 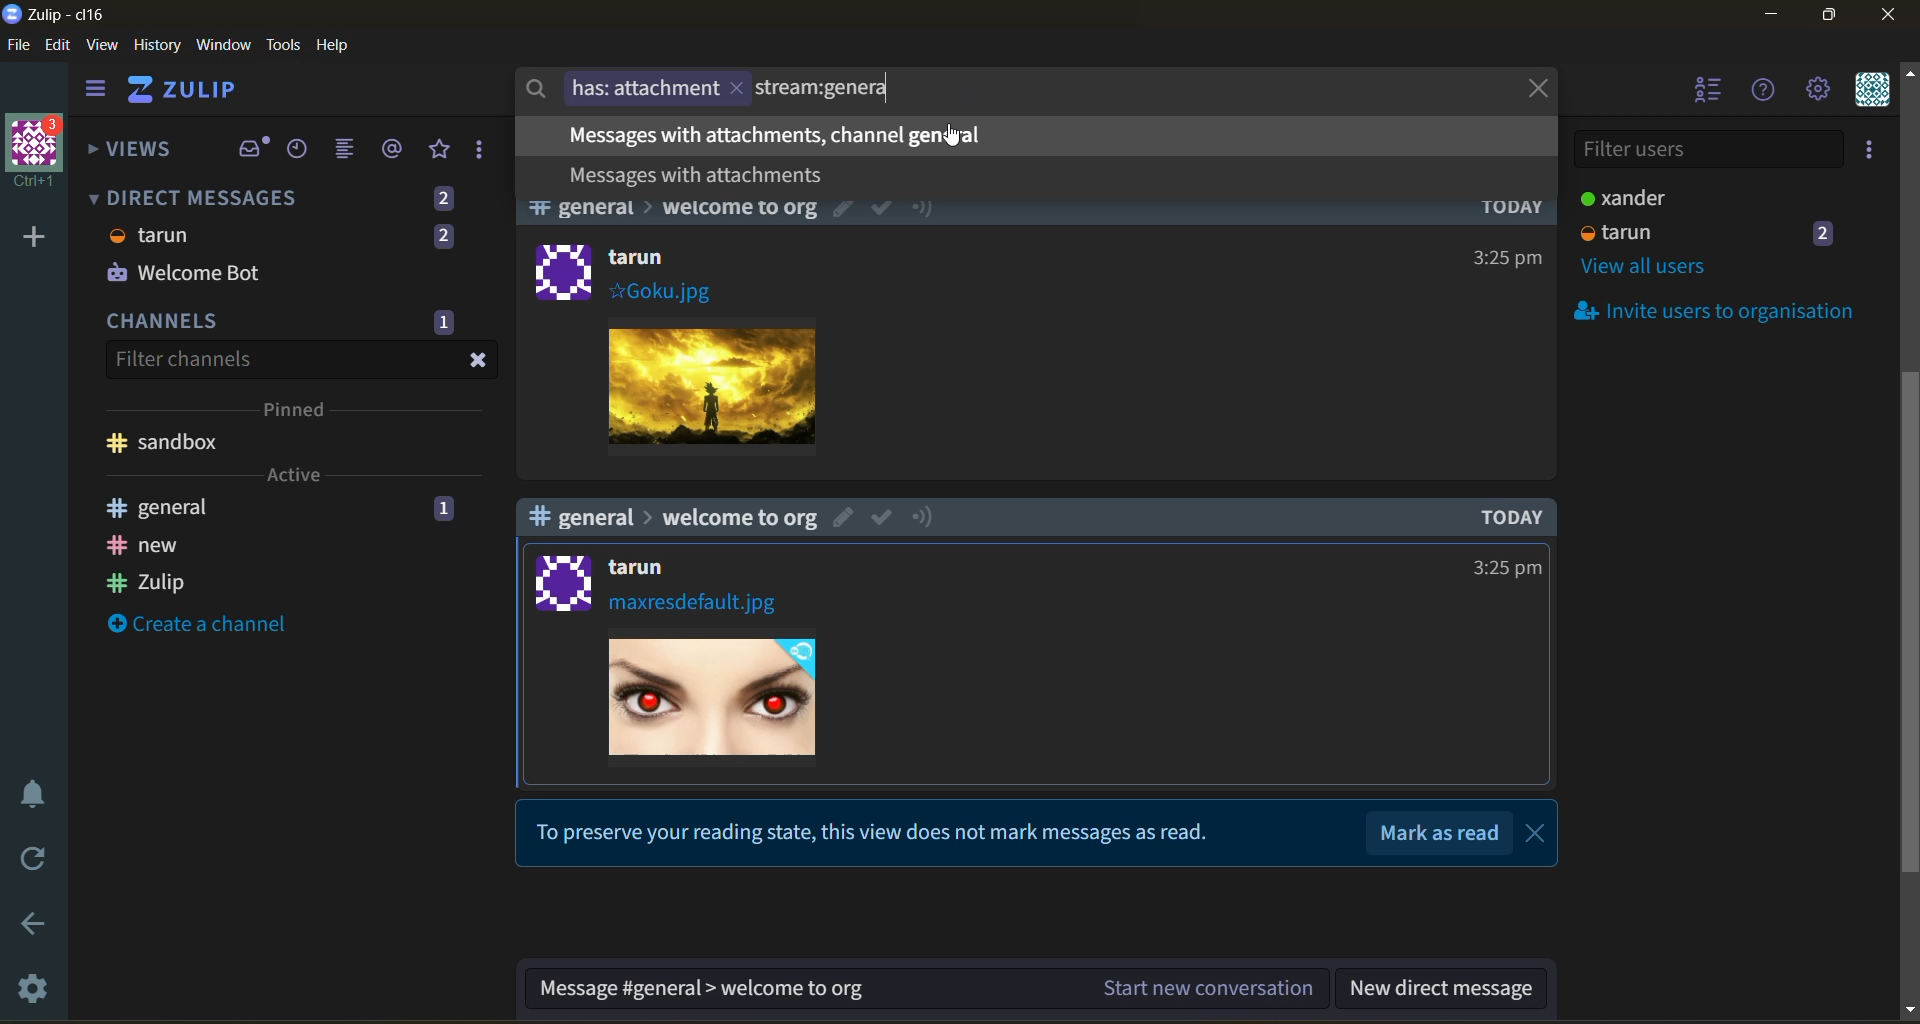 What do you see at coordinates (283, 45) in the screenshot?
I see `tools` at bounding box center [283, 45].